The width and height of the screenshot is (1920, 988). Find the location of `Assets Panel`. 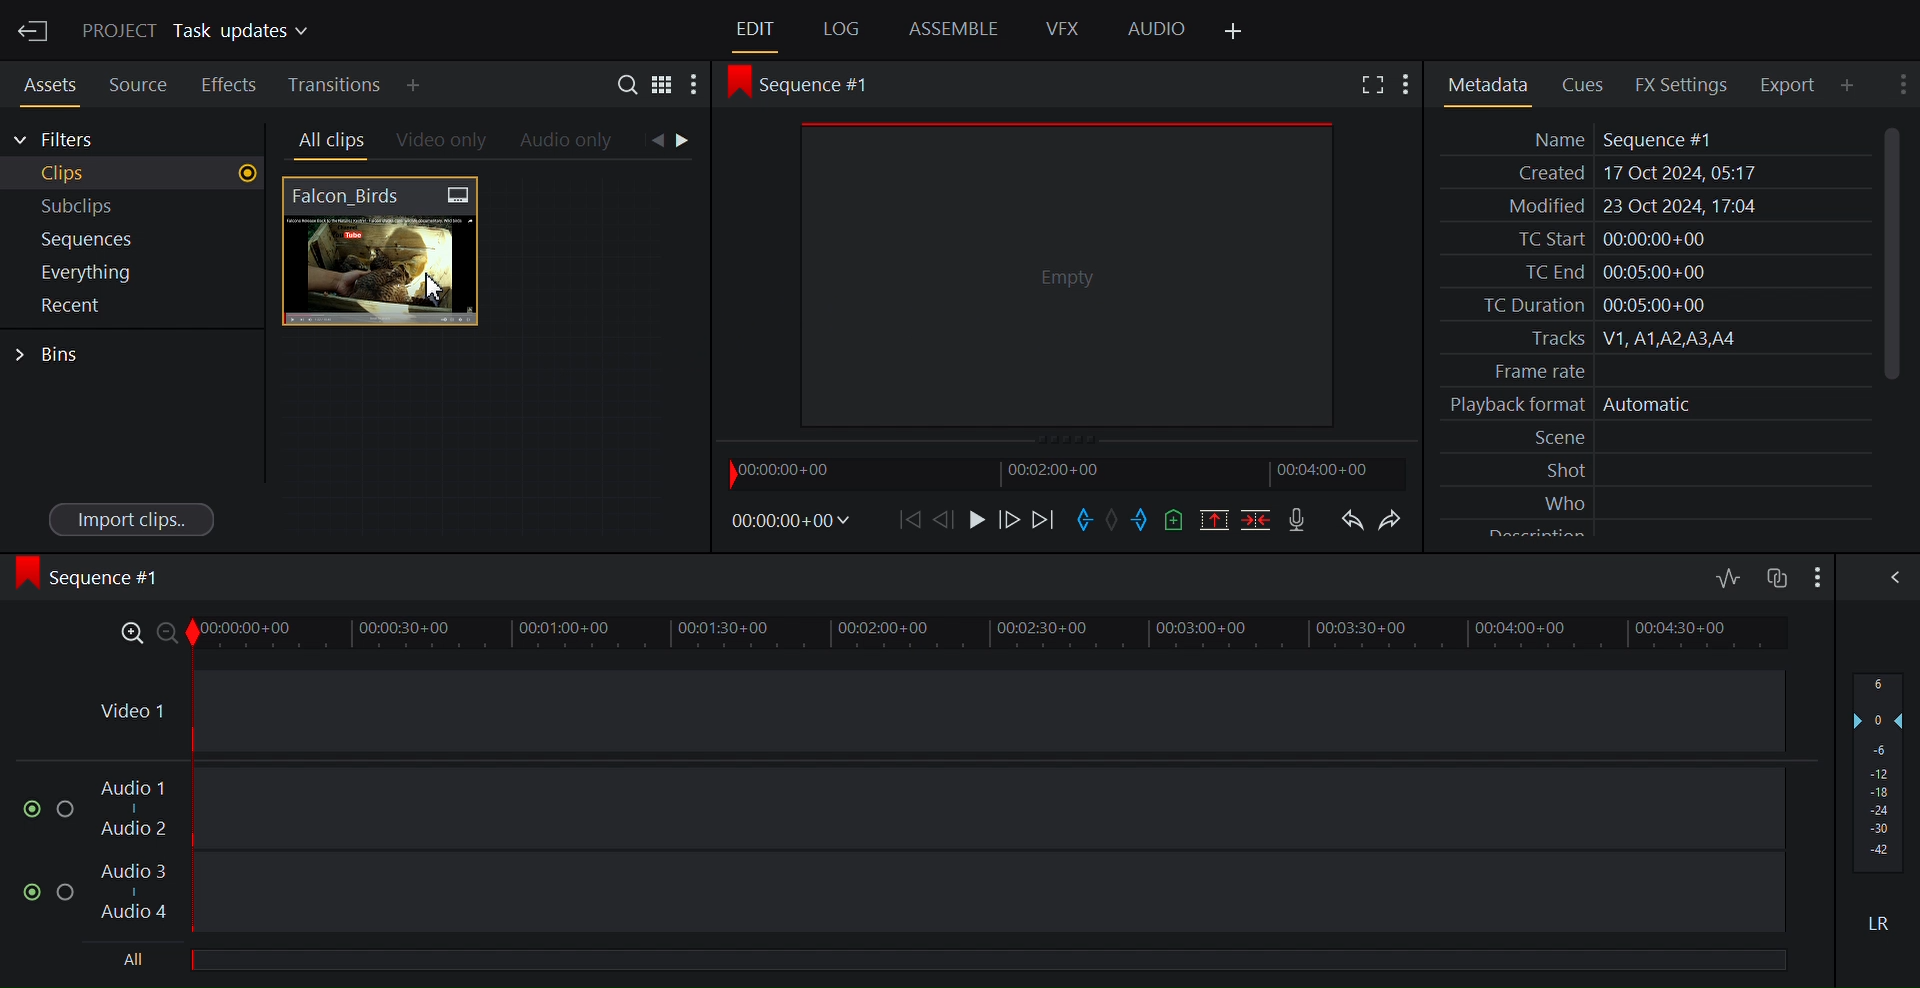

Assets Panel is located at coordinates (44, 82).